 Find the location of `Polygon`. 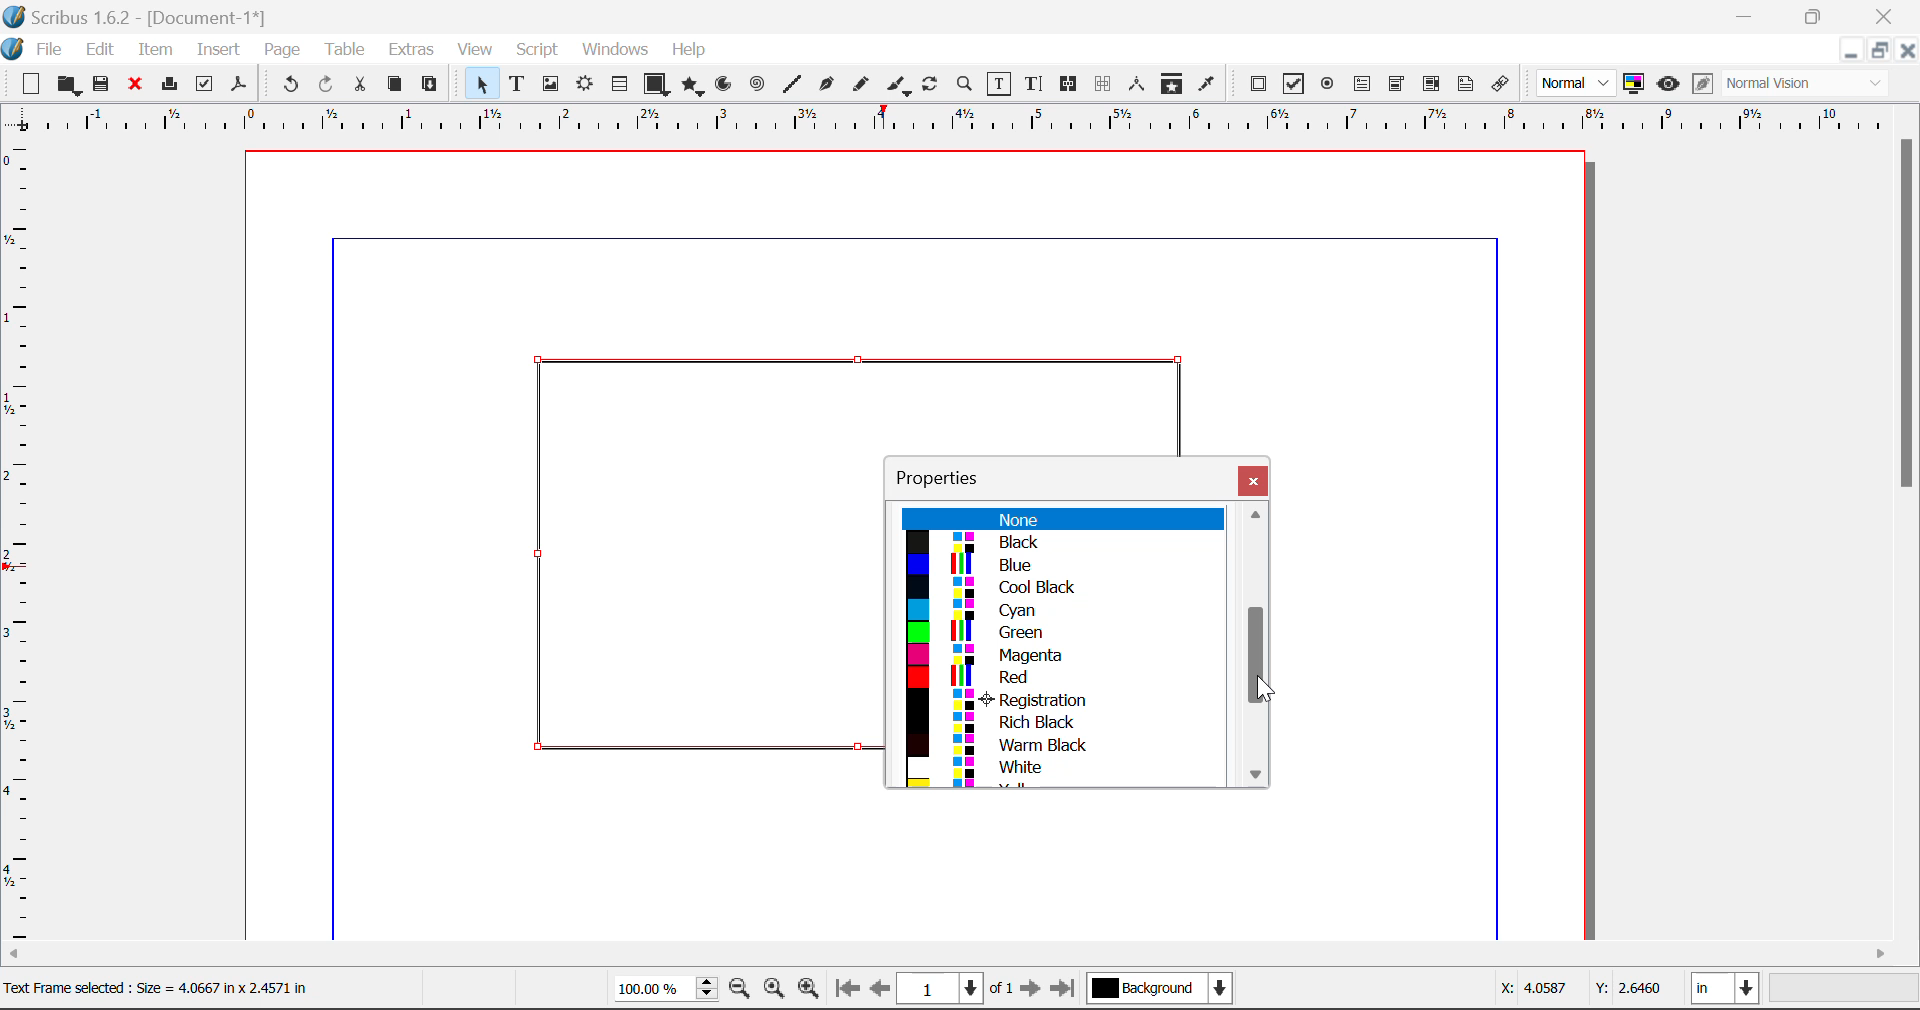

Polygon is located at coordinates (694, 86).